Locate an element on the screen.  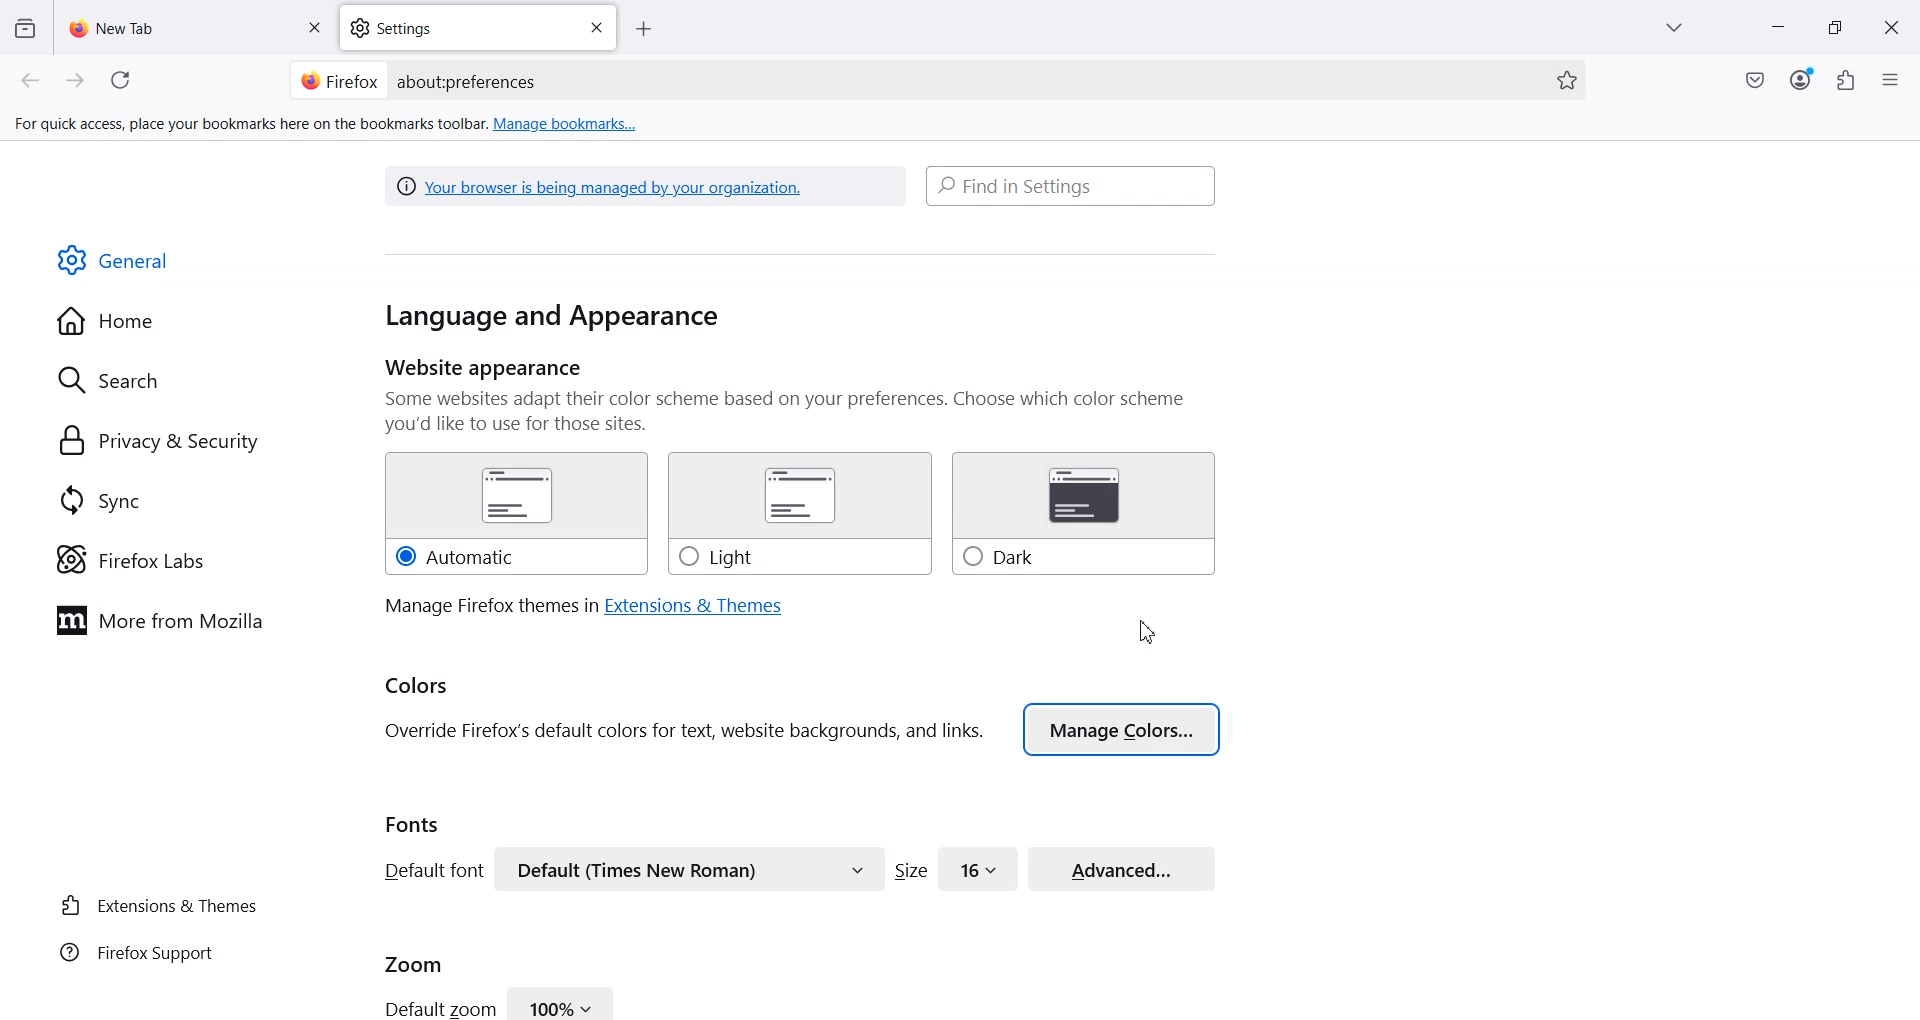
Default zoom is located at coordinates (438, 1007).